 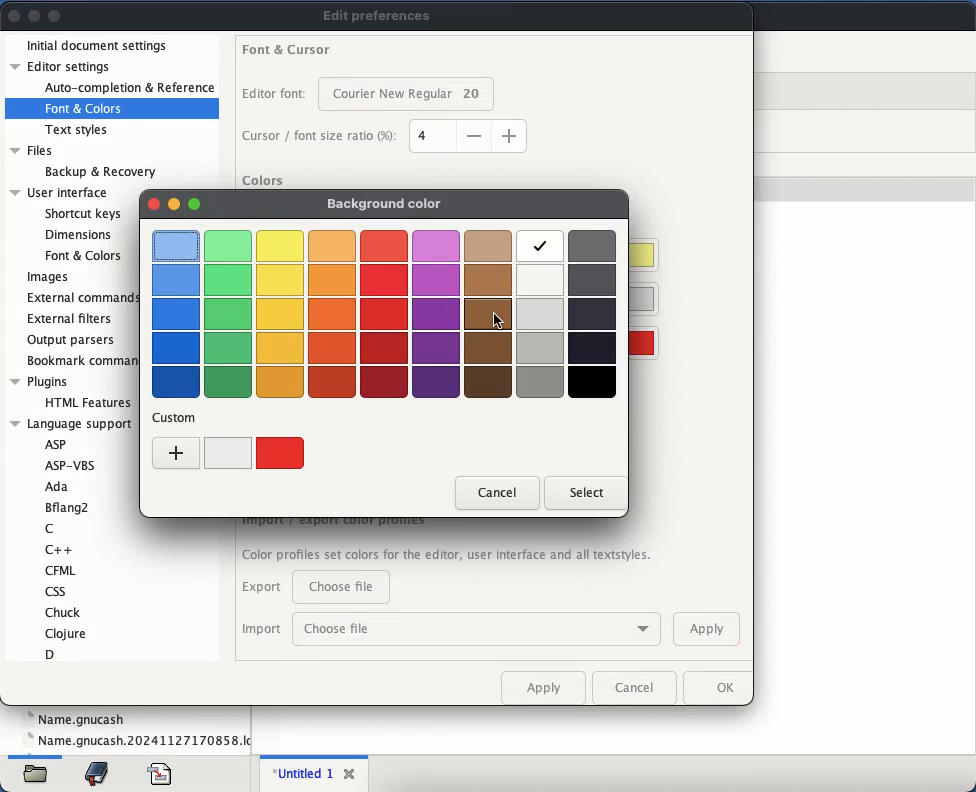 What do you see at coordinates (74, 341) in the screenshot?
I see `output parsers` at bounding box center [74, 341].